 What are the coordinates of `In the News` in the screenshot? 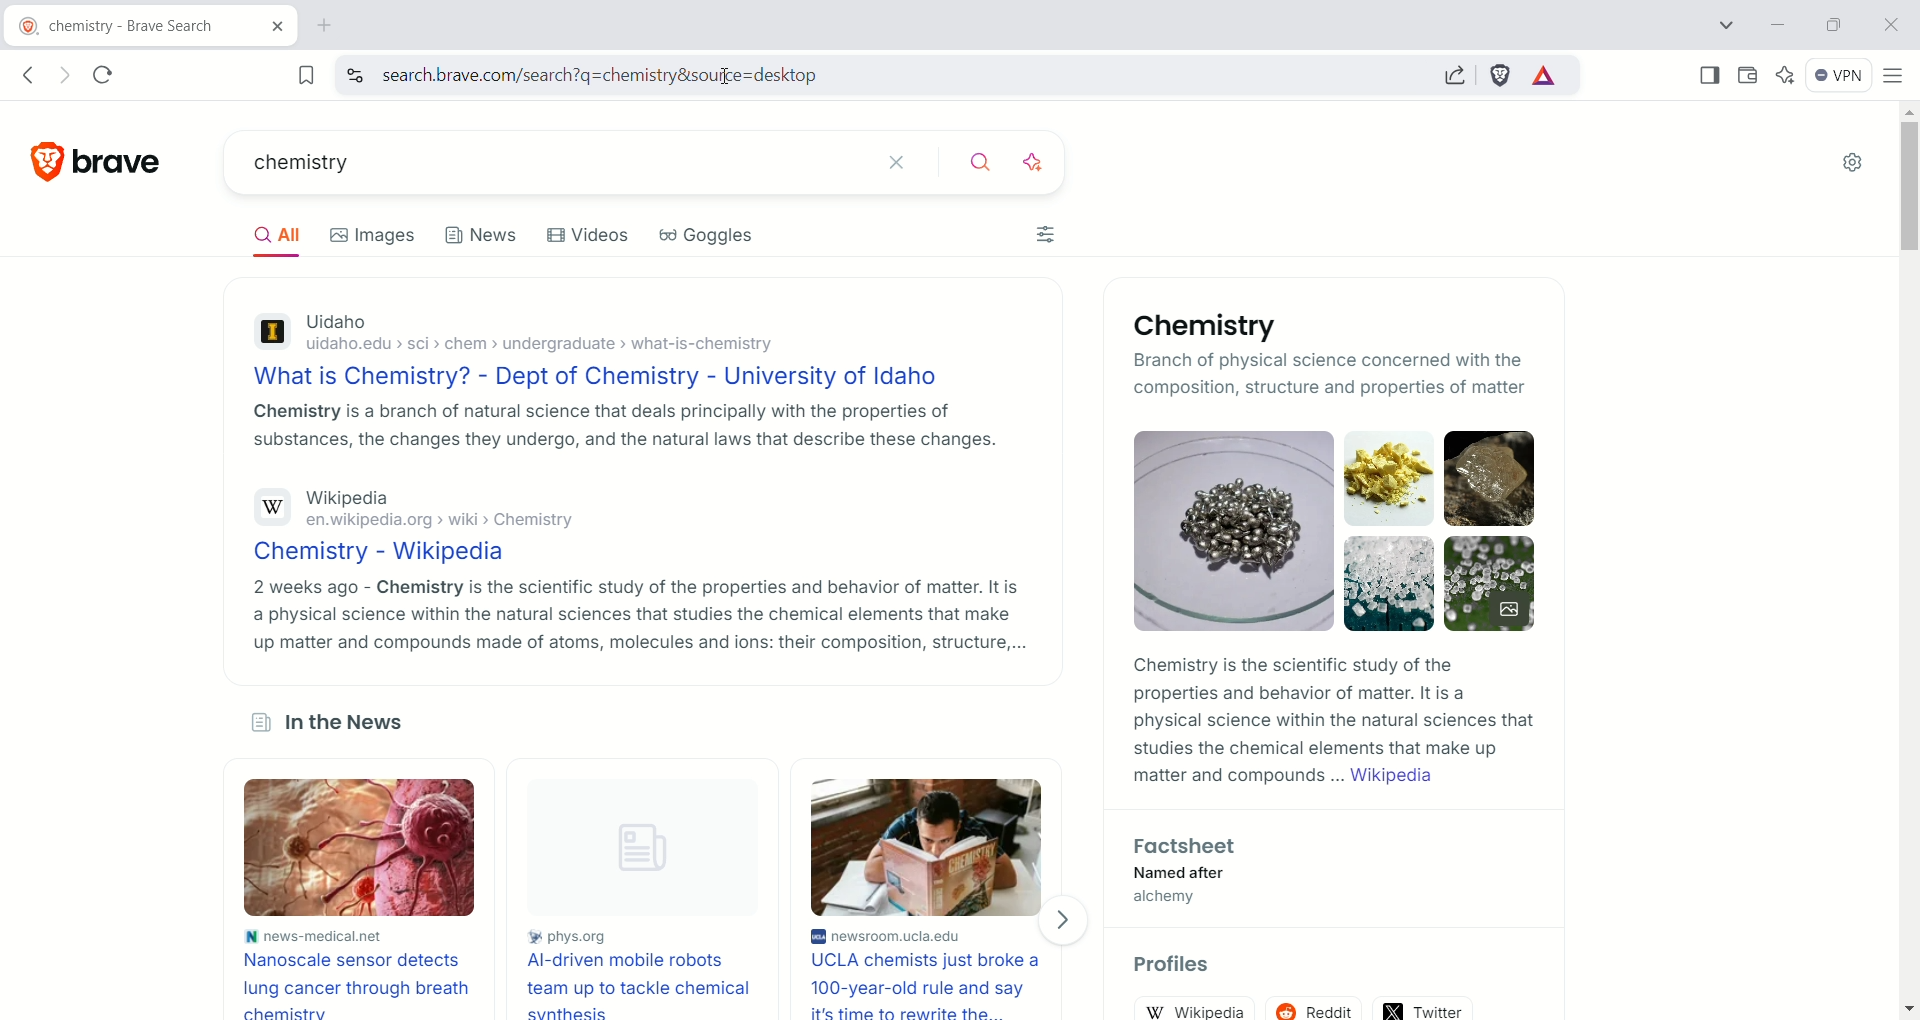 It's located at (332, 725).